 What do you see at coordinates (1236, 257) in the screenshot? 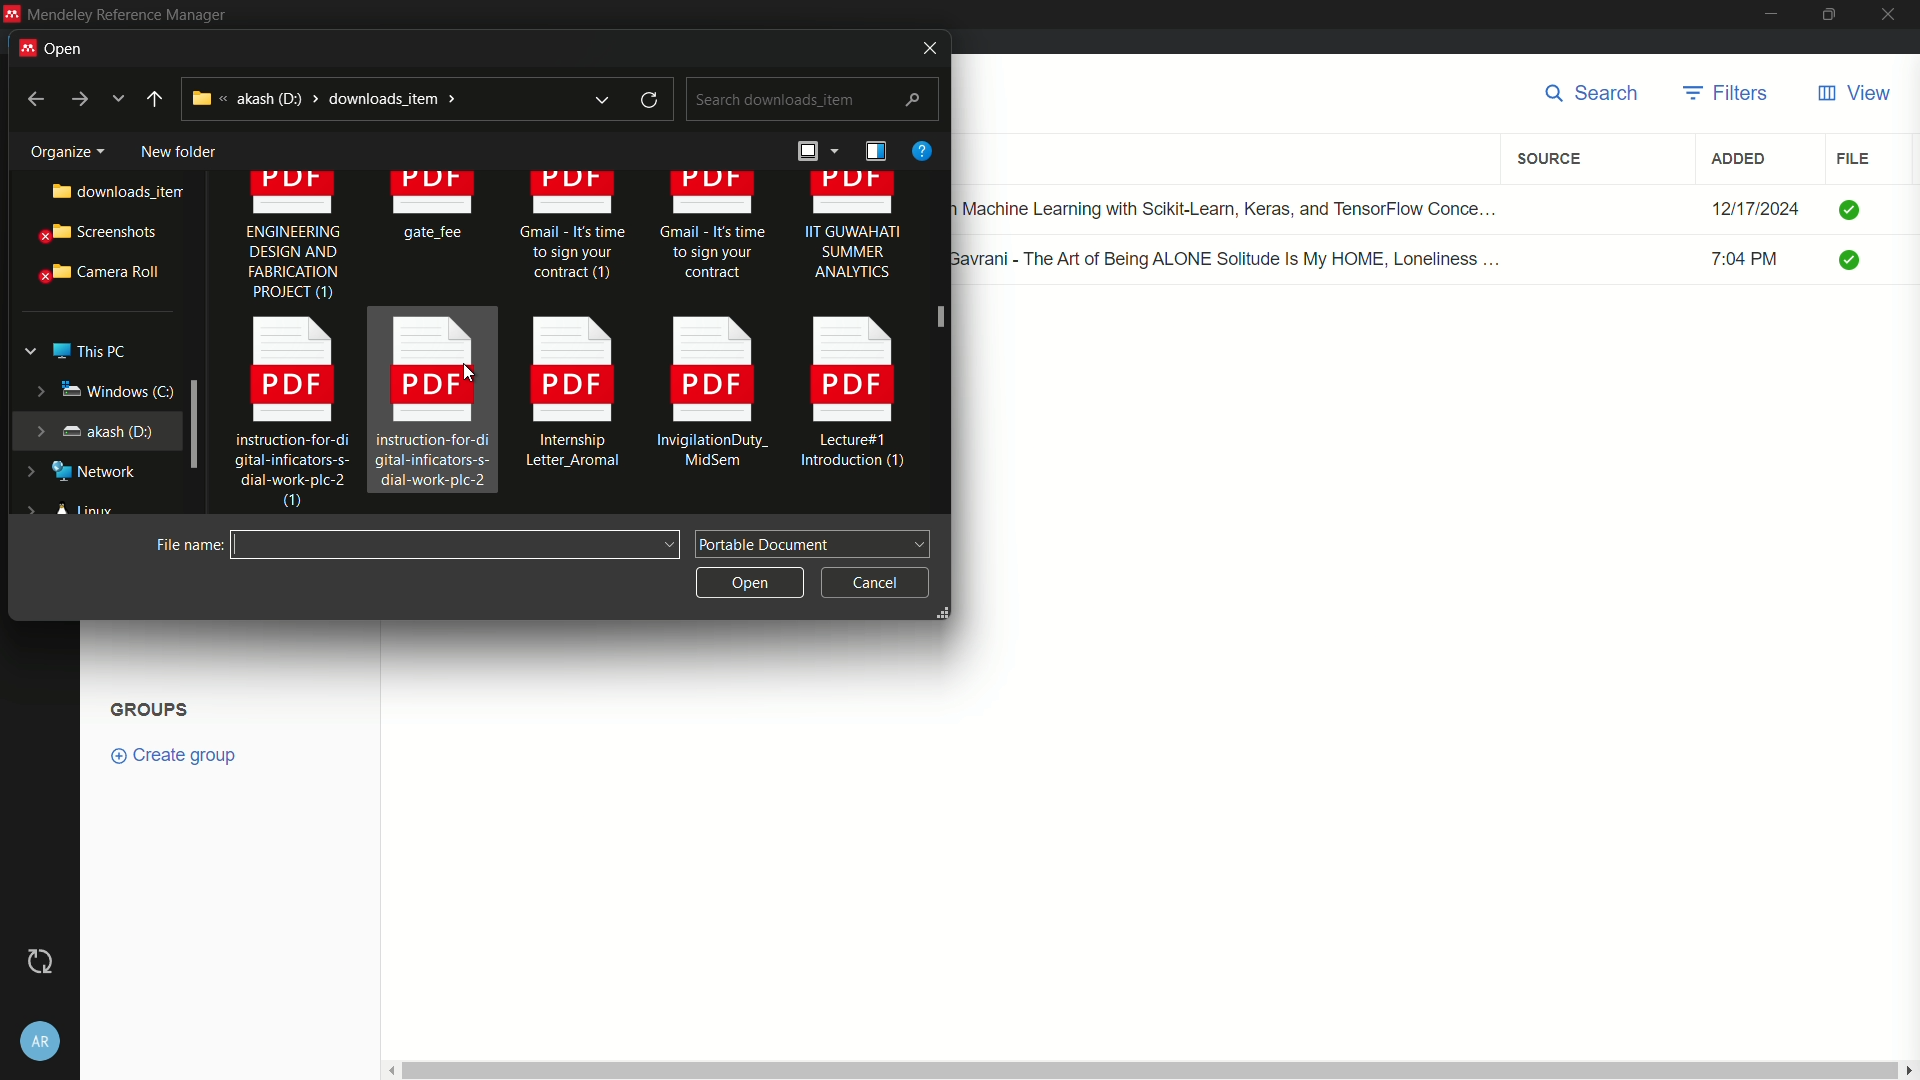
I see `Renuka Gavrani - The Art of Being ALONE Solitude Is My HOME, Loneliness ...` at bounding box center [1236, 257].